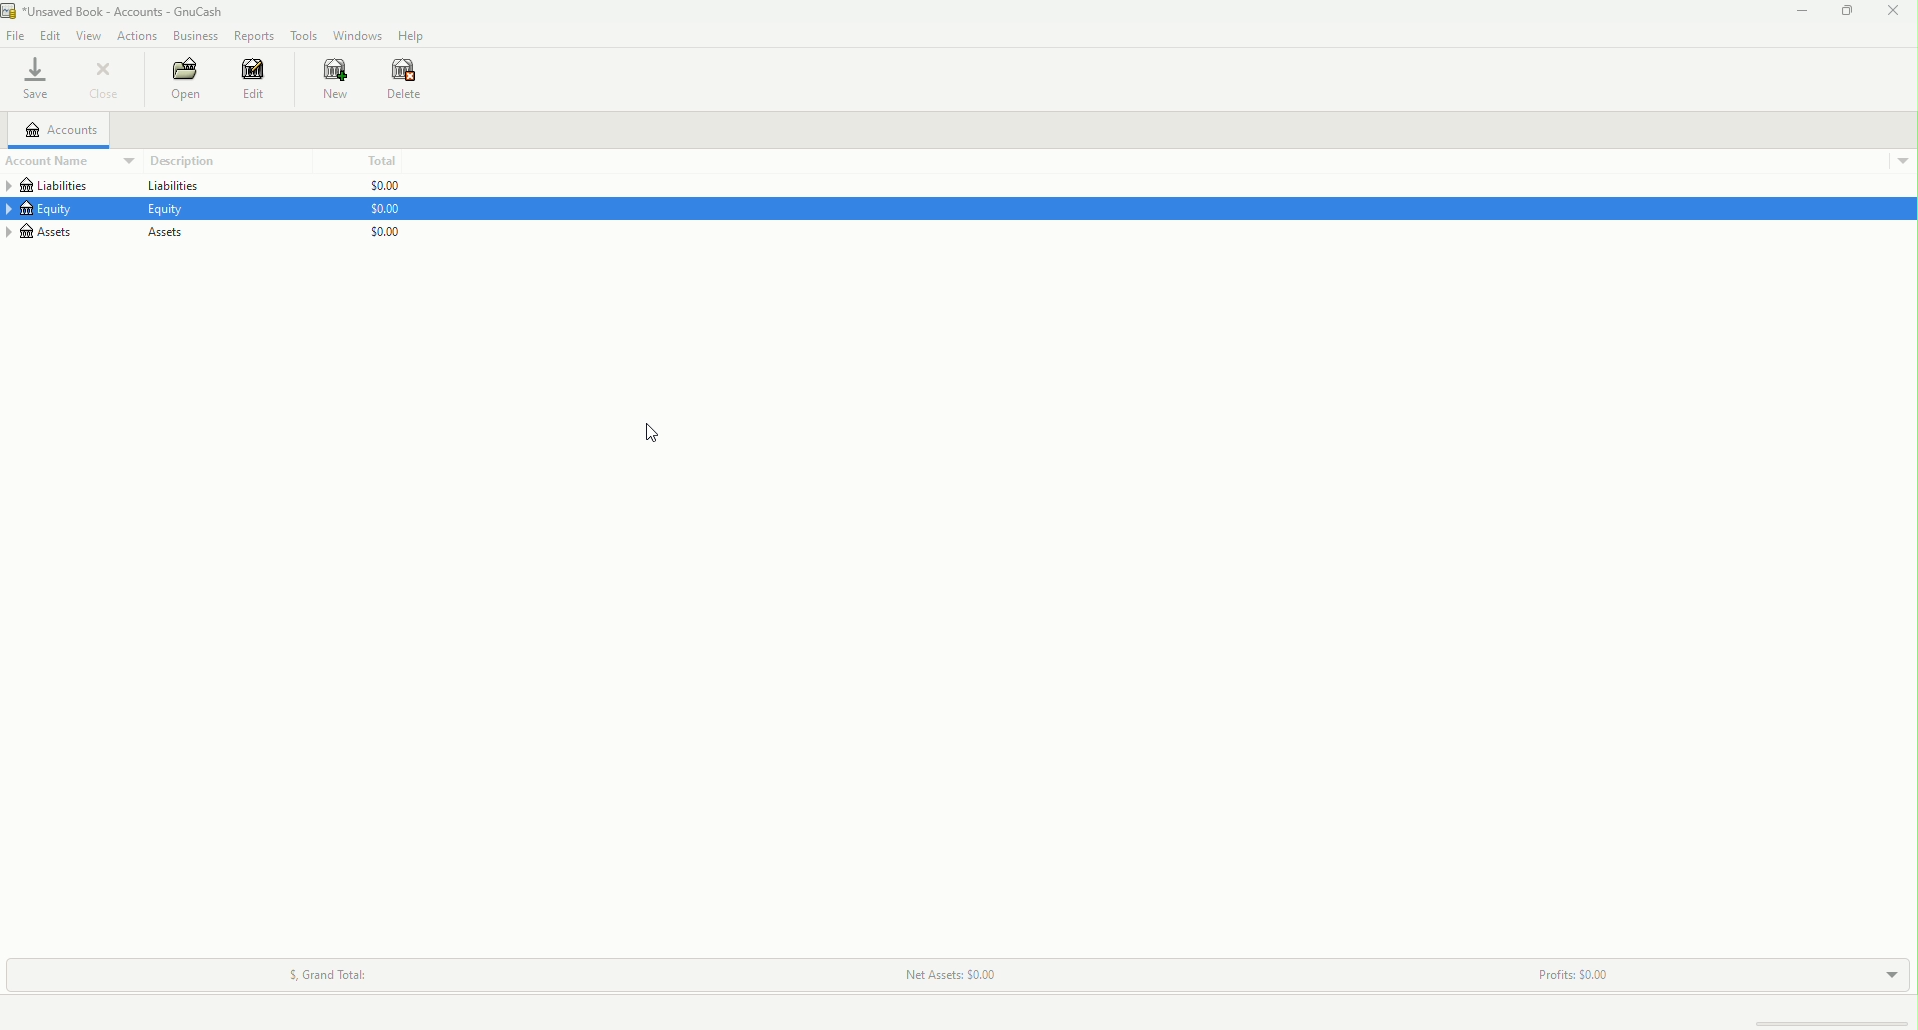 The height and width of the screenshot is (1030, 1918). I want to click on Edit, so click(47, 33).